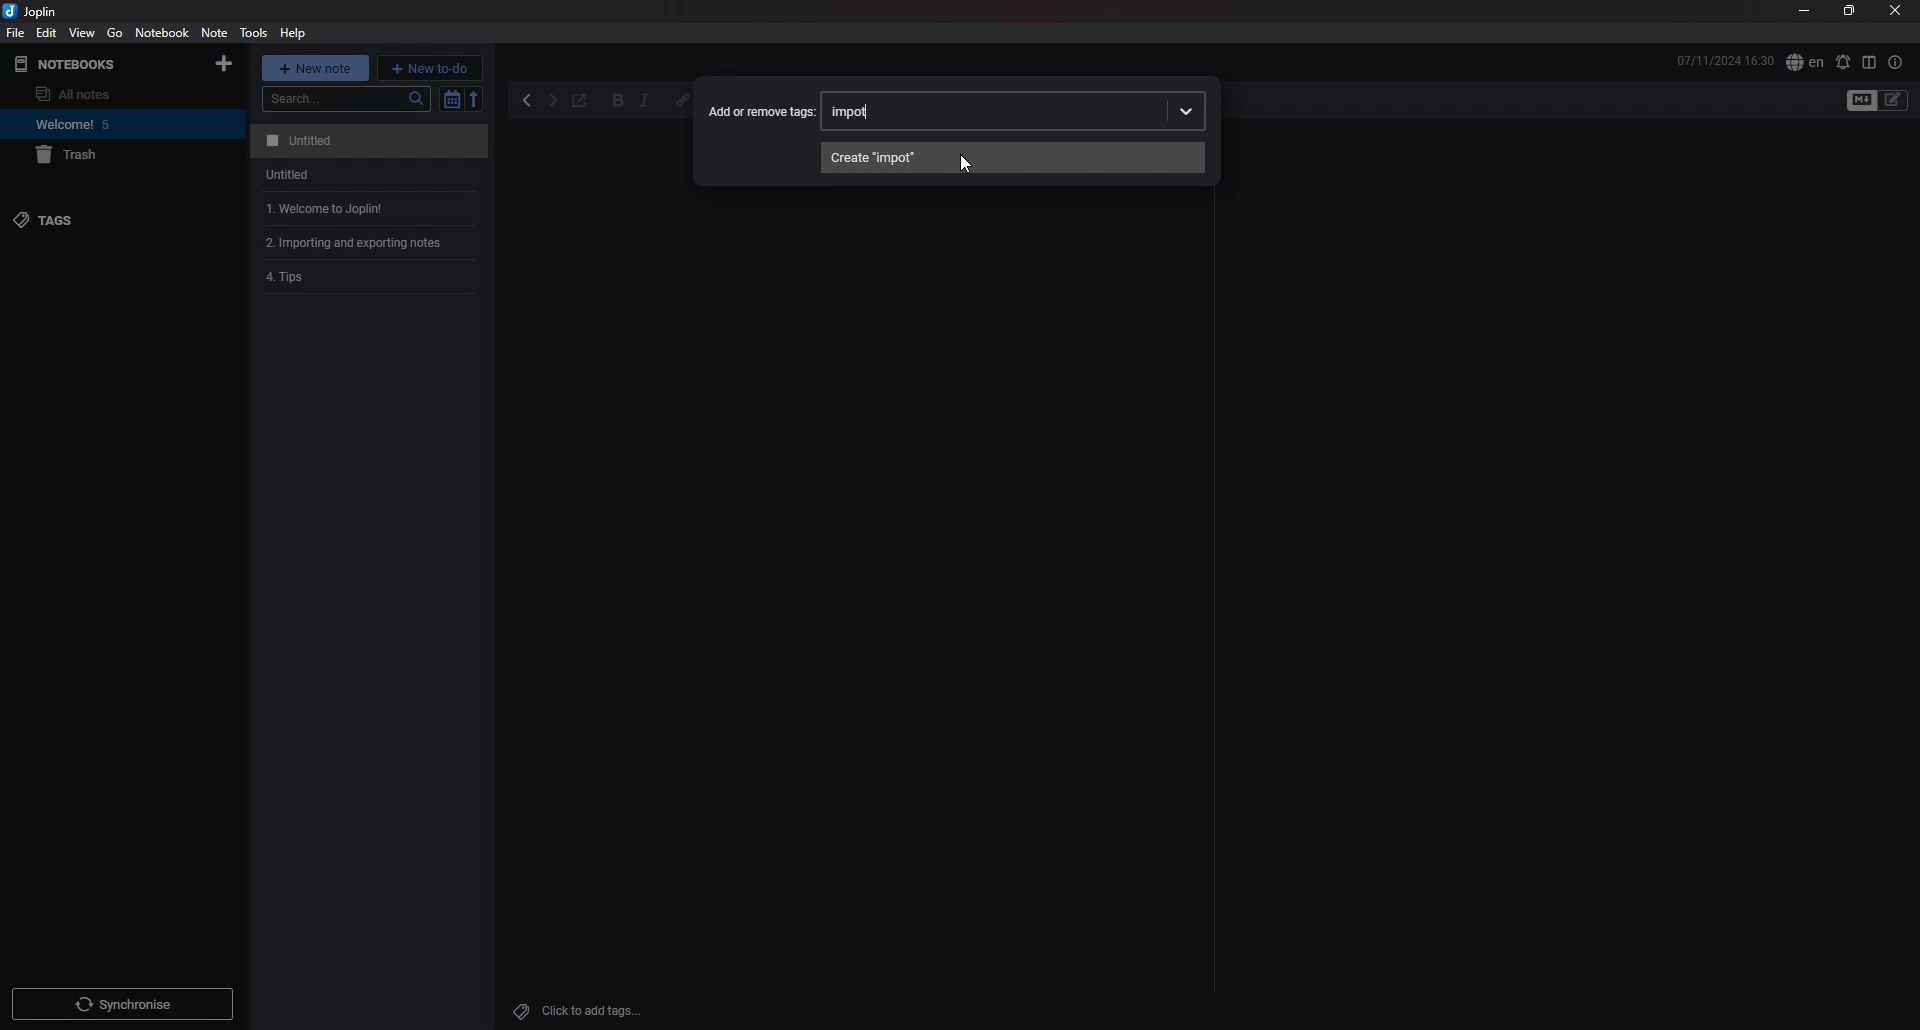  Describe the element at coordinates (552, 103) in the screenshot. I see `forward` at that location.